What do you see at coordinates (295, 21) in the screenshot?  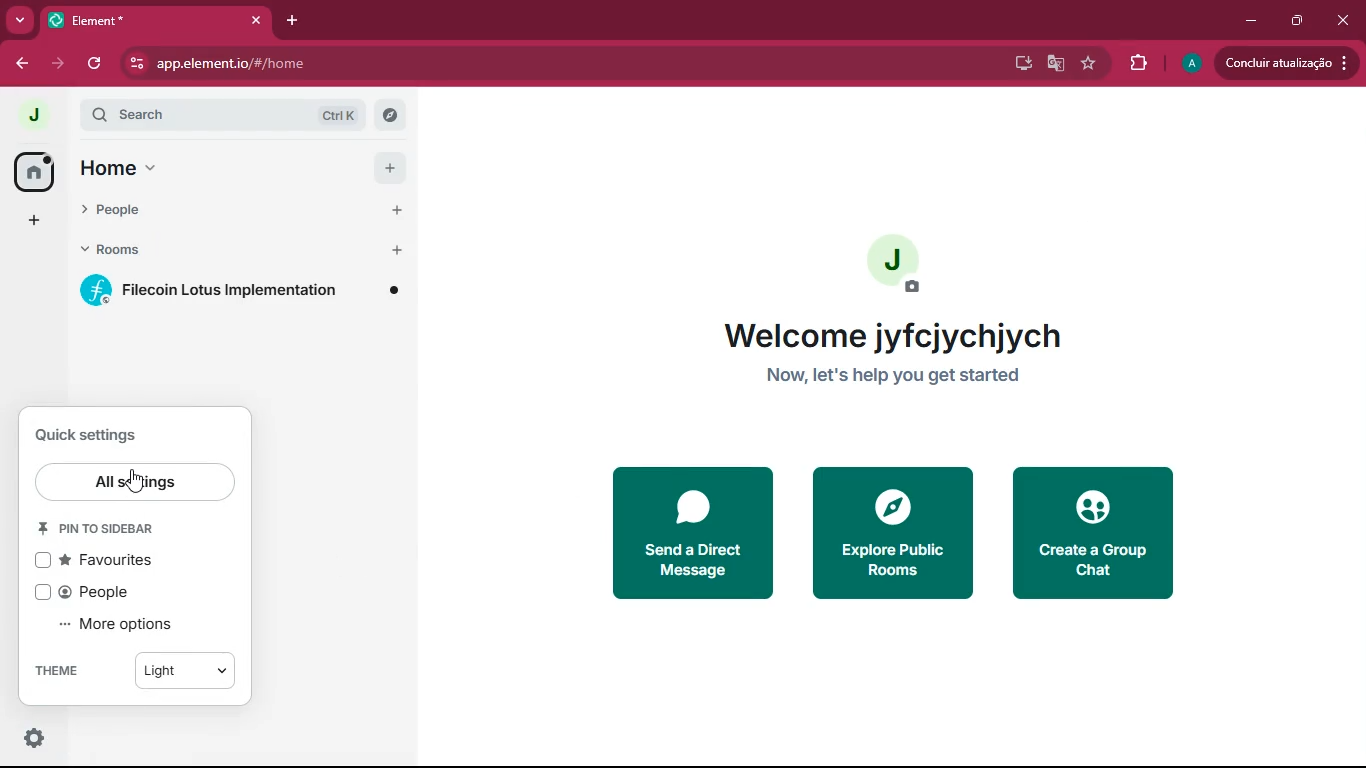 I see `add tab` at bounding box center [295, 21].